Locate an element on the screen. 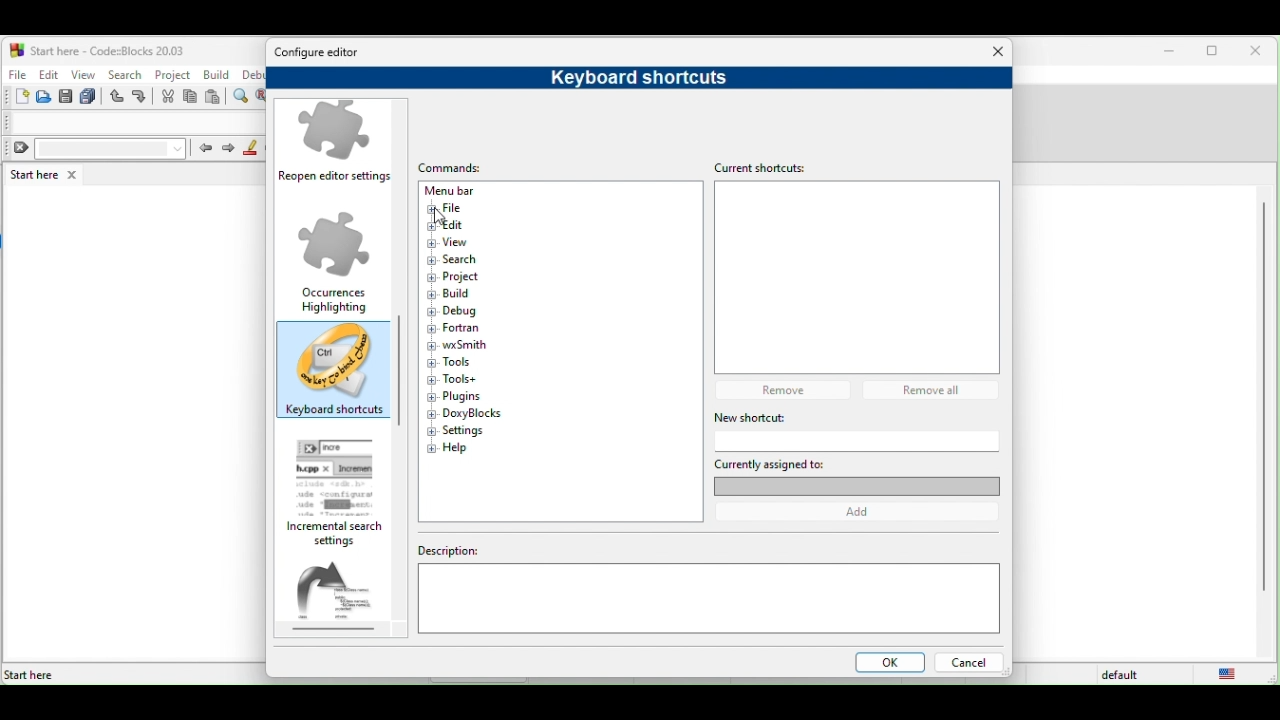 This screenshot has height=720, width=1280. menu bar is located at coordinates (470, 191).